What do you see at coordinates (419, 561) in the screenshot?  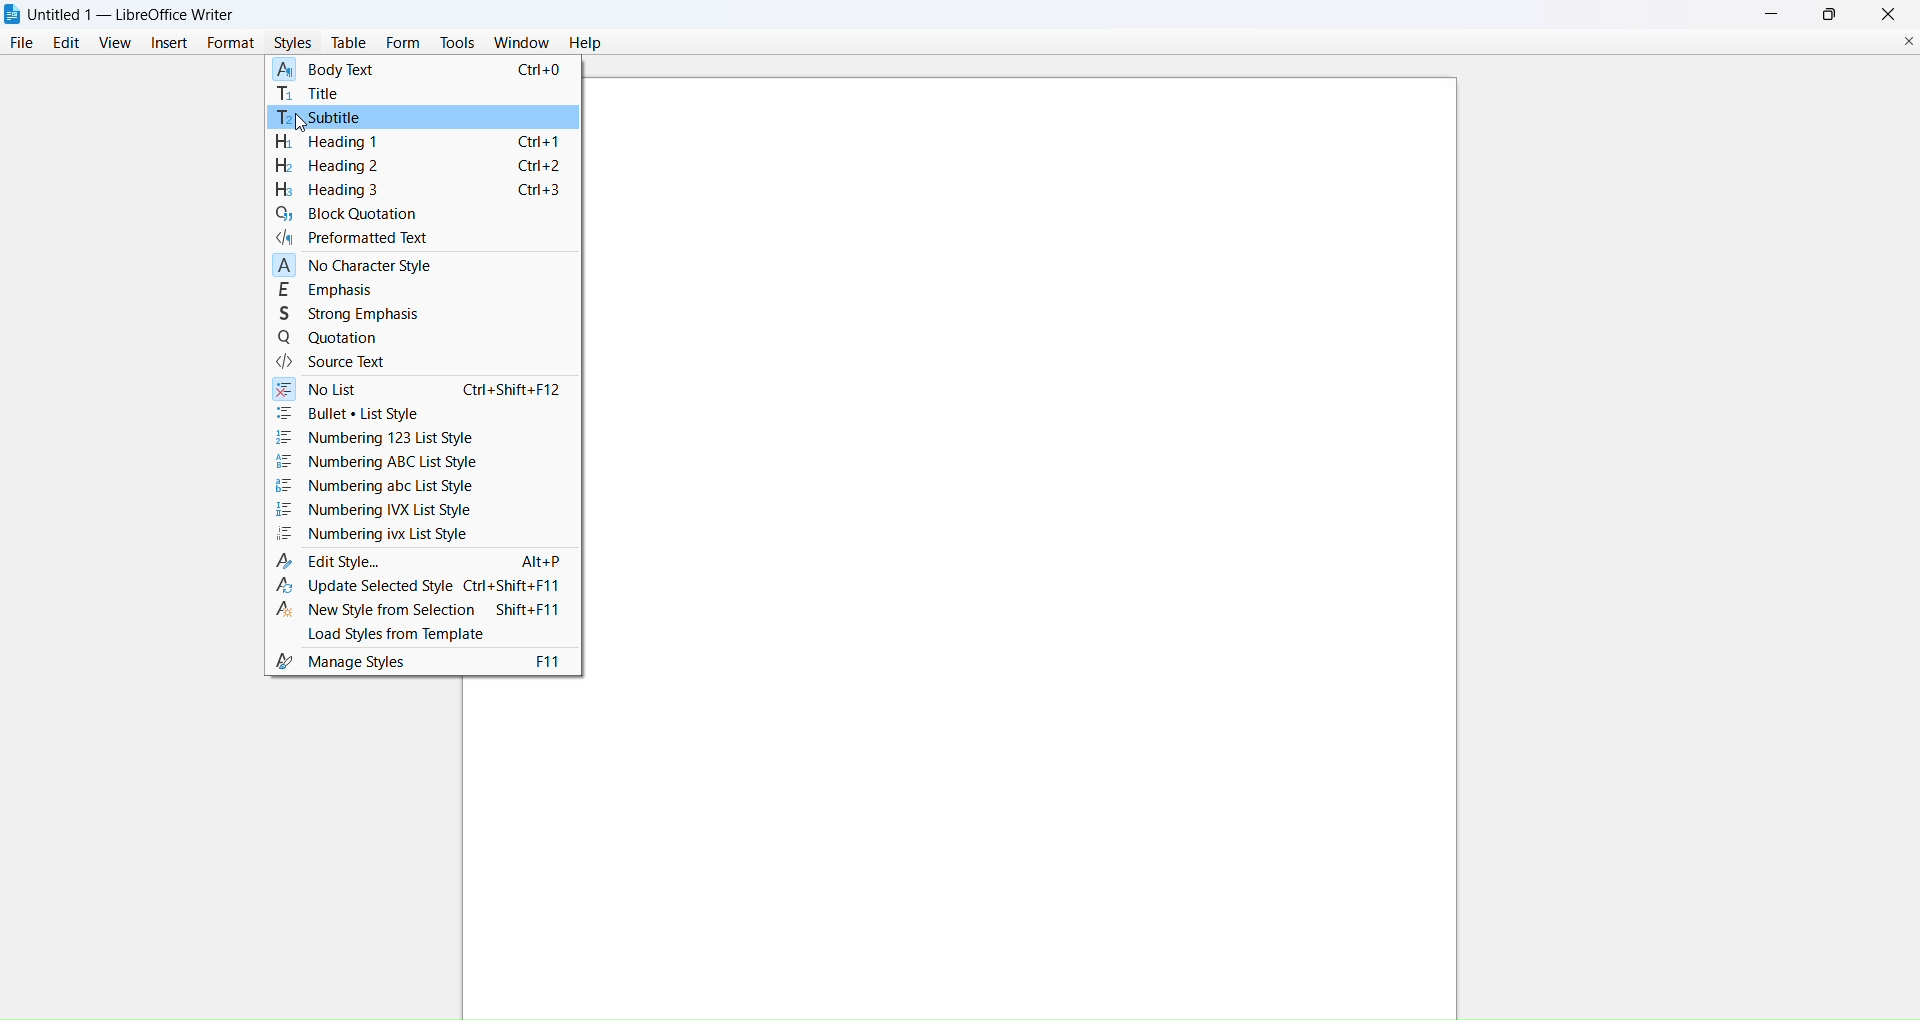 I see `edit style        Alt+P` at bounding box center [419, 561].